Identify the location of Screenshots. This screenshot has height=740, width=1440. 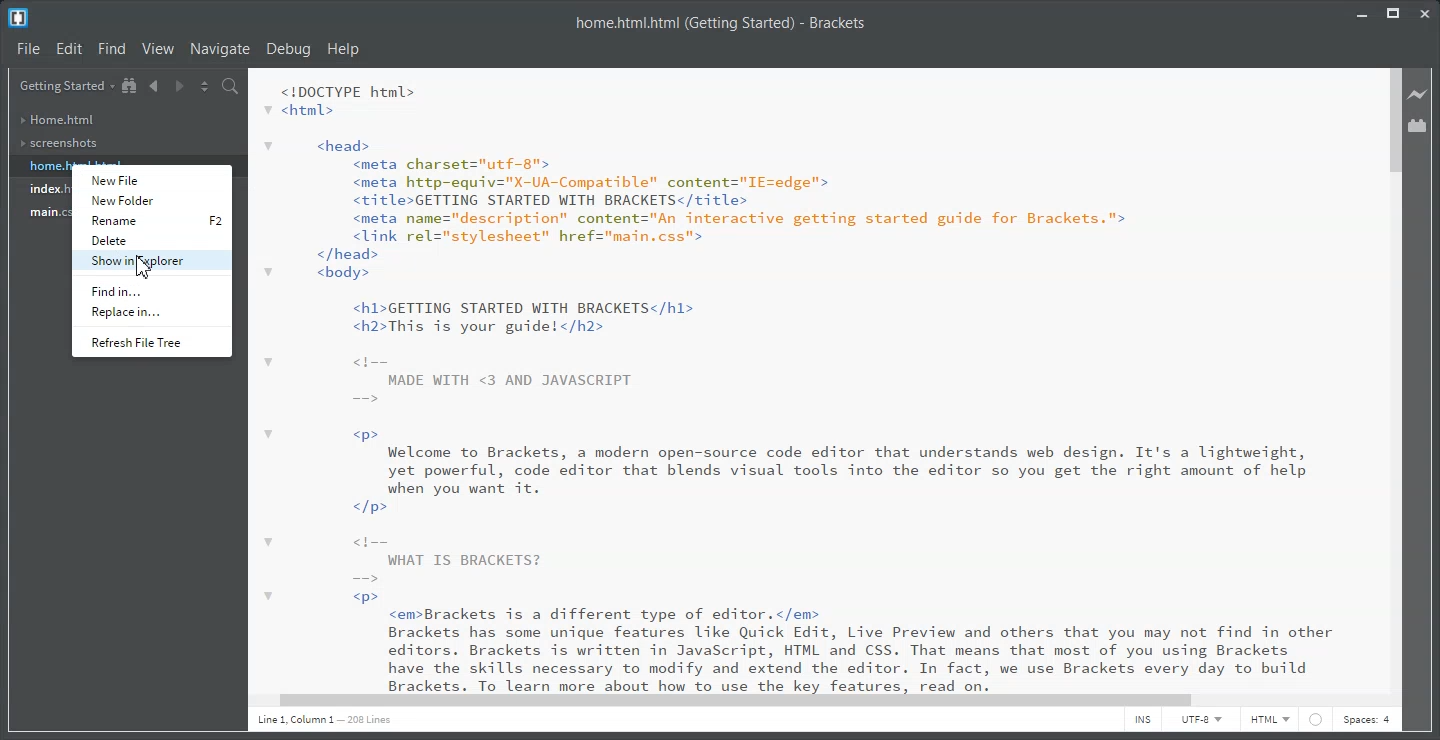
(59, 144).